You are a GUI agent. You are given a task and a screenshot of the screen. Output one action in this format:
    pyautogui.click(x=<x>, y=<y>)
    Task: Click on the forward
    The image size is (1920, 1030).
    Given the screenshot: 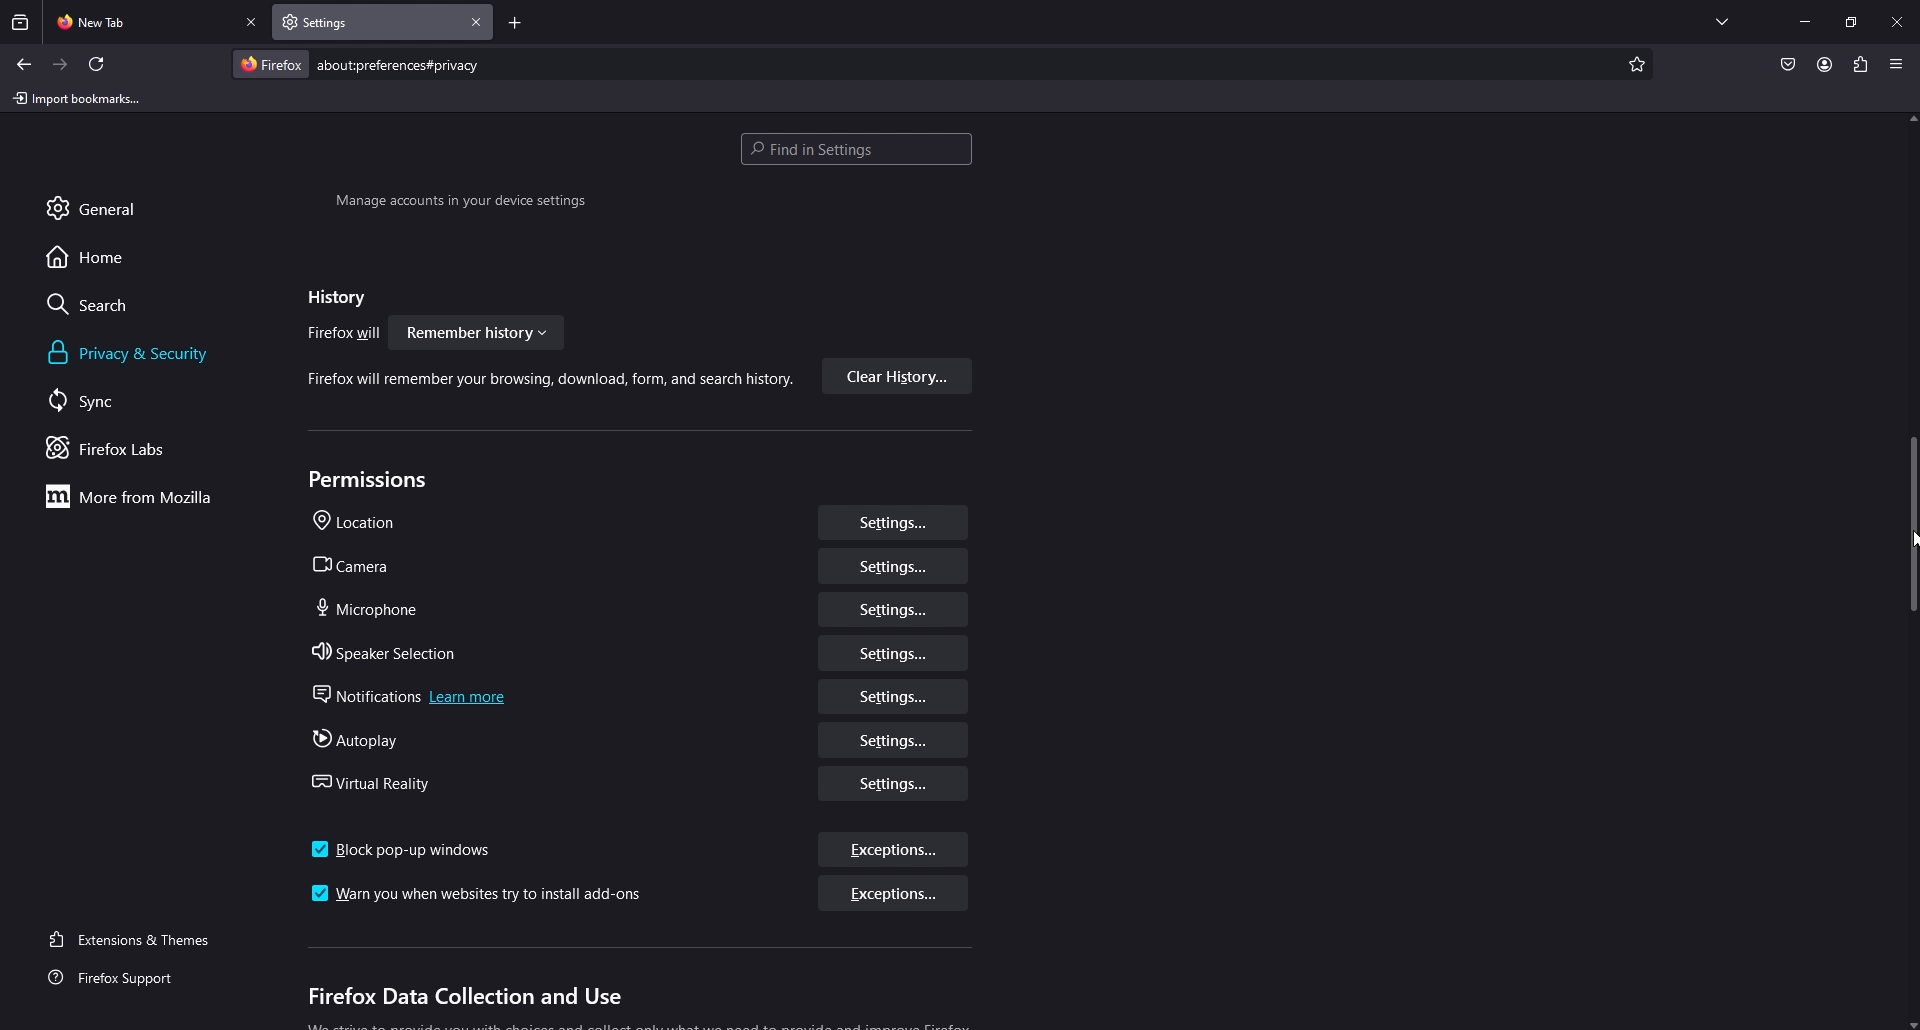 What is the action you would take?
    pyautogui.click(x=61, y=65)
    